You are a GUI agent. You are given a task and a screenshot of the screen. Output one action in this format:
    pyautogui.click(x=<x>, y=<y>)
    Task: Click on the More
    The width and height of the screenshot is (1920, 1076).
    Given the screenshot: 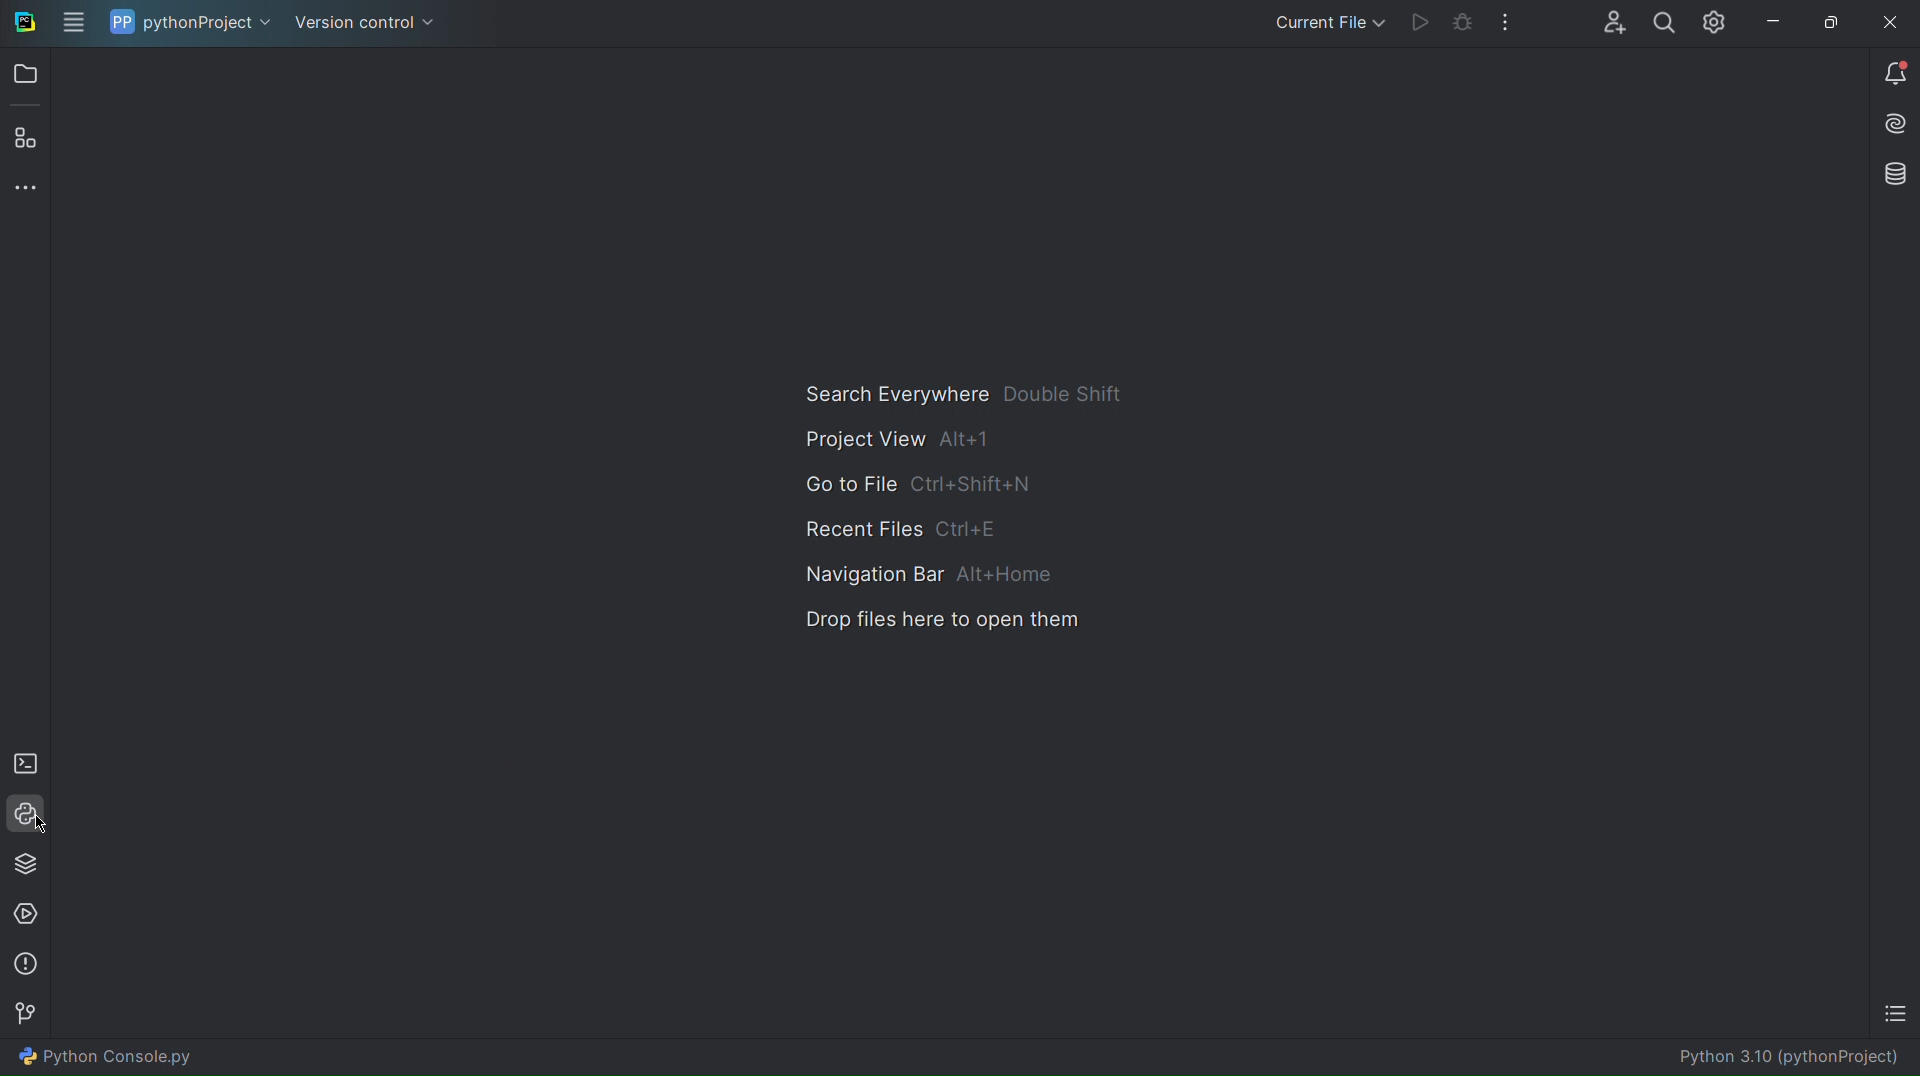 What is the action you would take?
    pyautogui.click(x=1500, y=24)
    